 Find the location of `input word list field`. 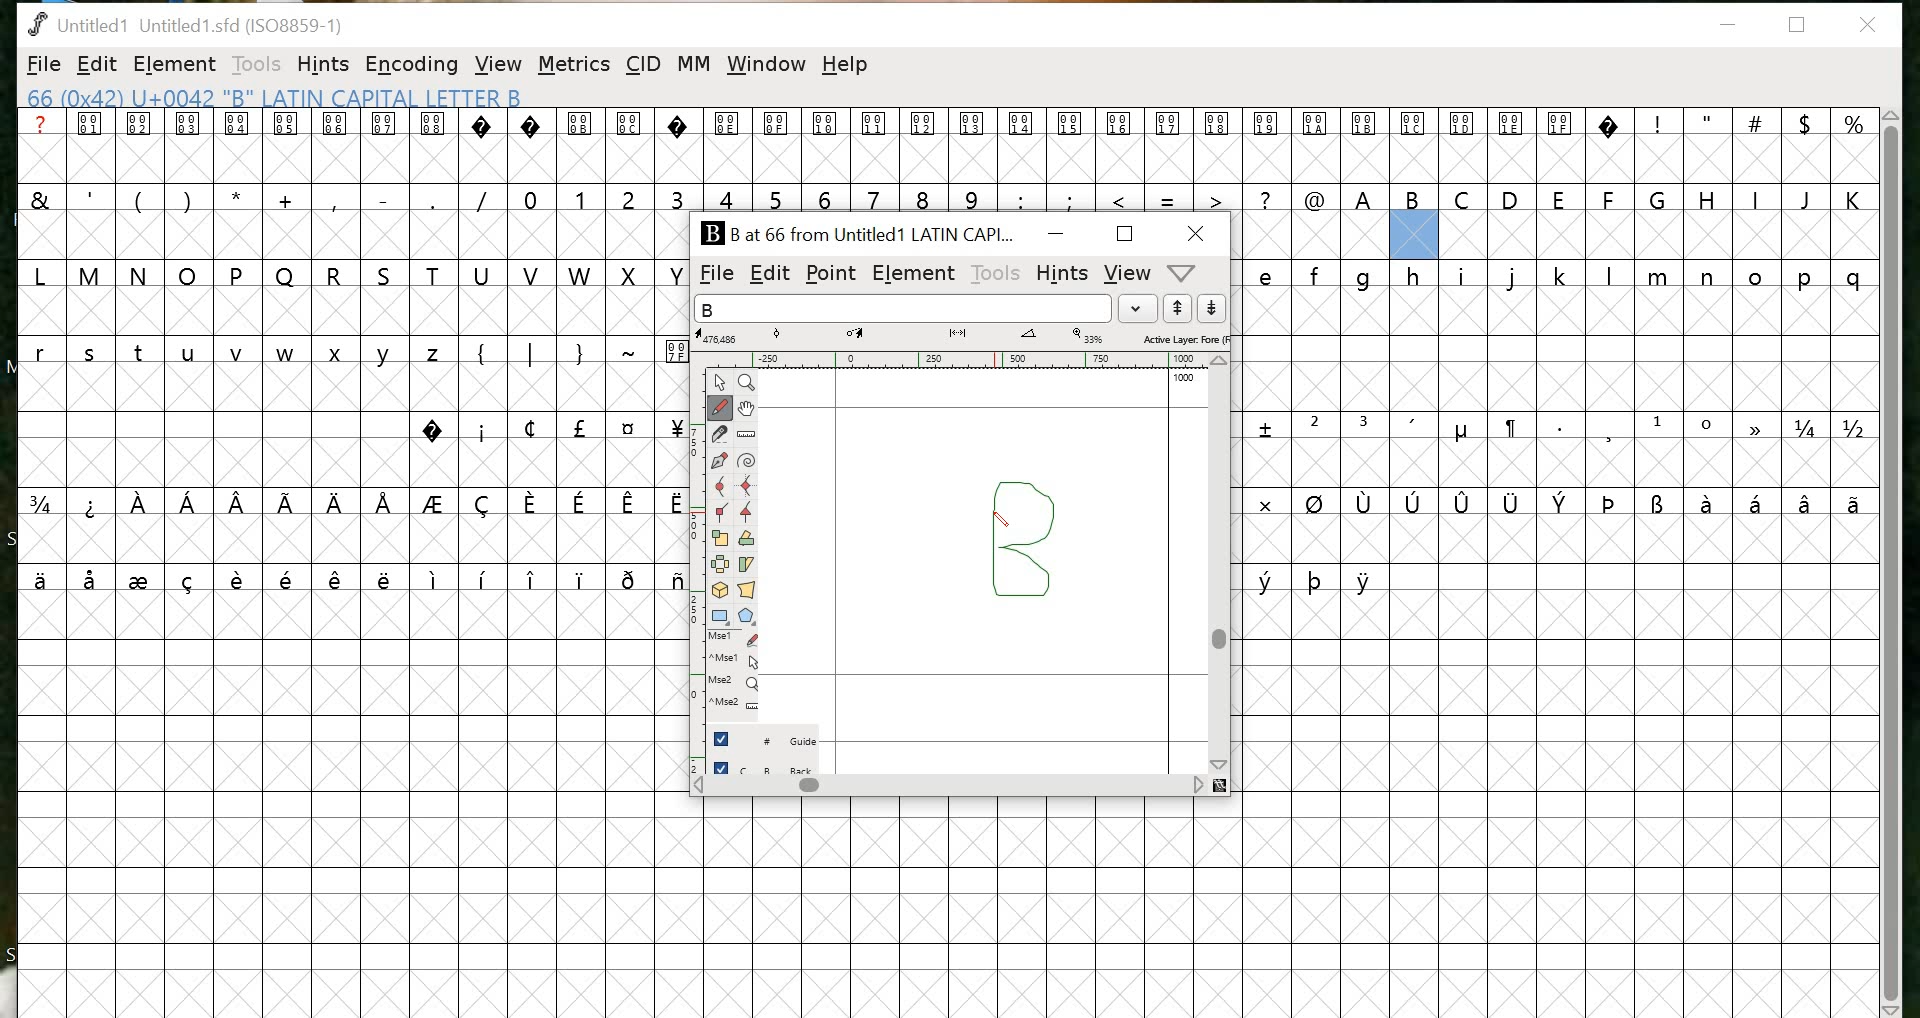

input word list field is located at coordinates (902, 308).